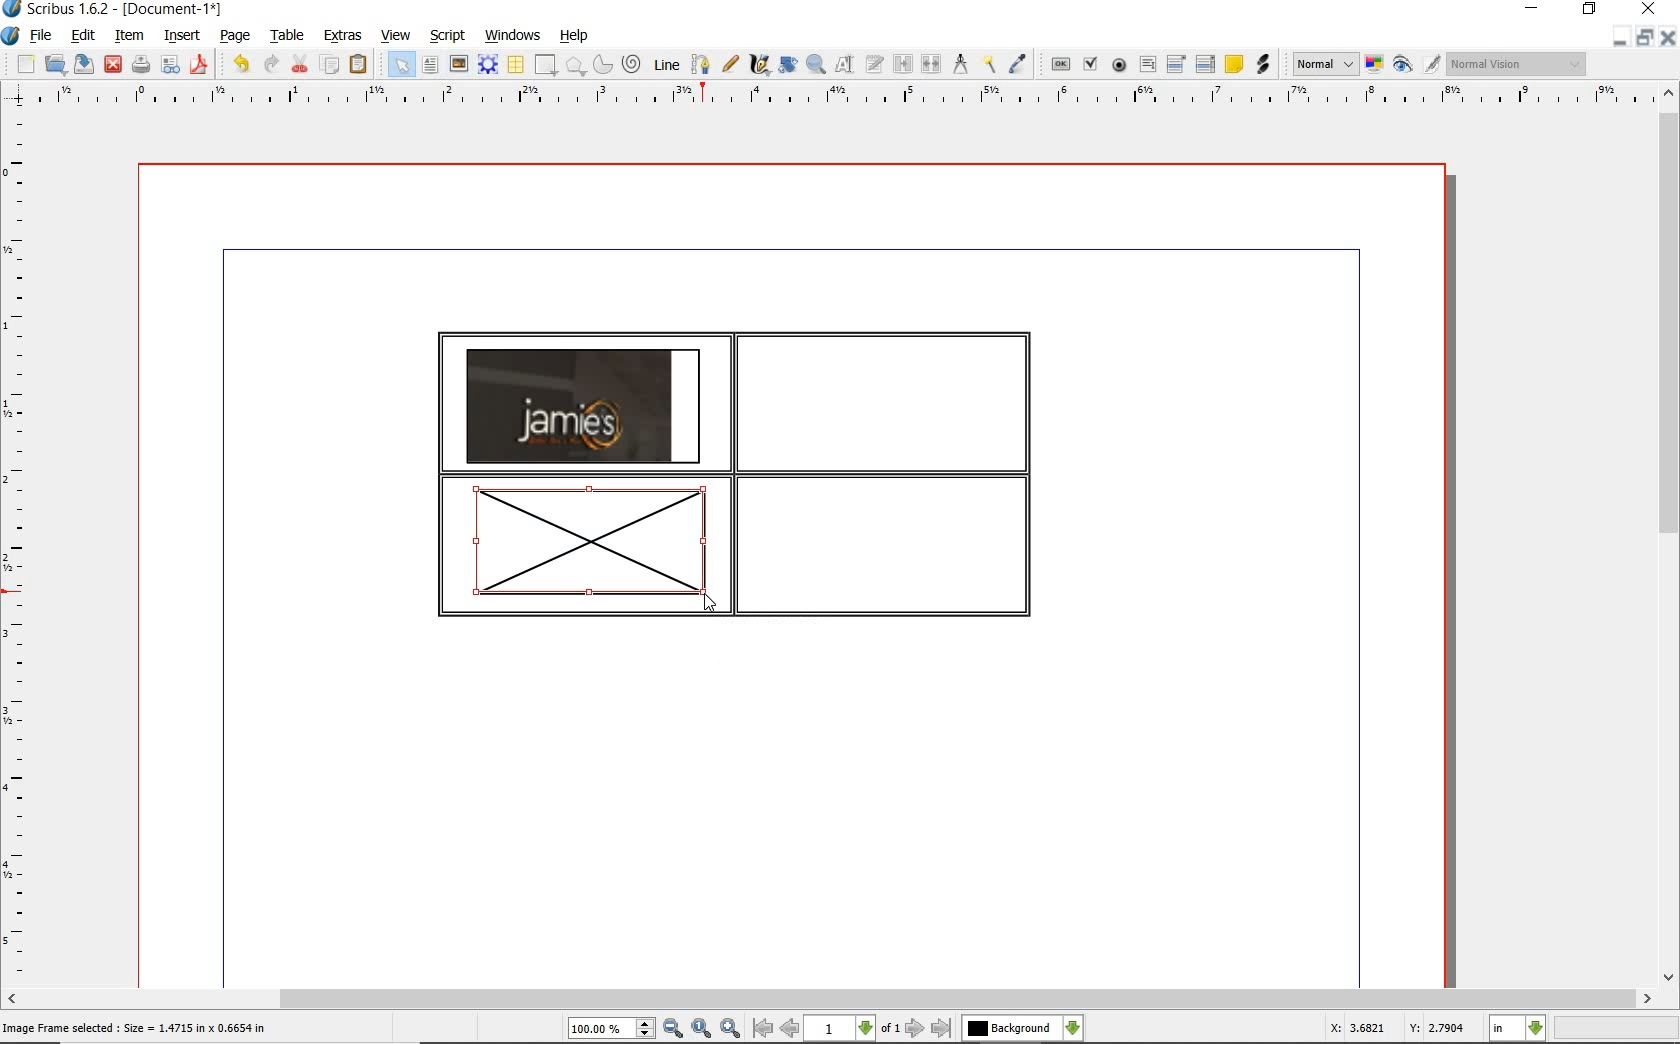 This screenshot has height=1044, width=1680. I want to click on print, so click(139, 64).